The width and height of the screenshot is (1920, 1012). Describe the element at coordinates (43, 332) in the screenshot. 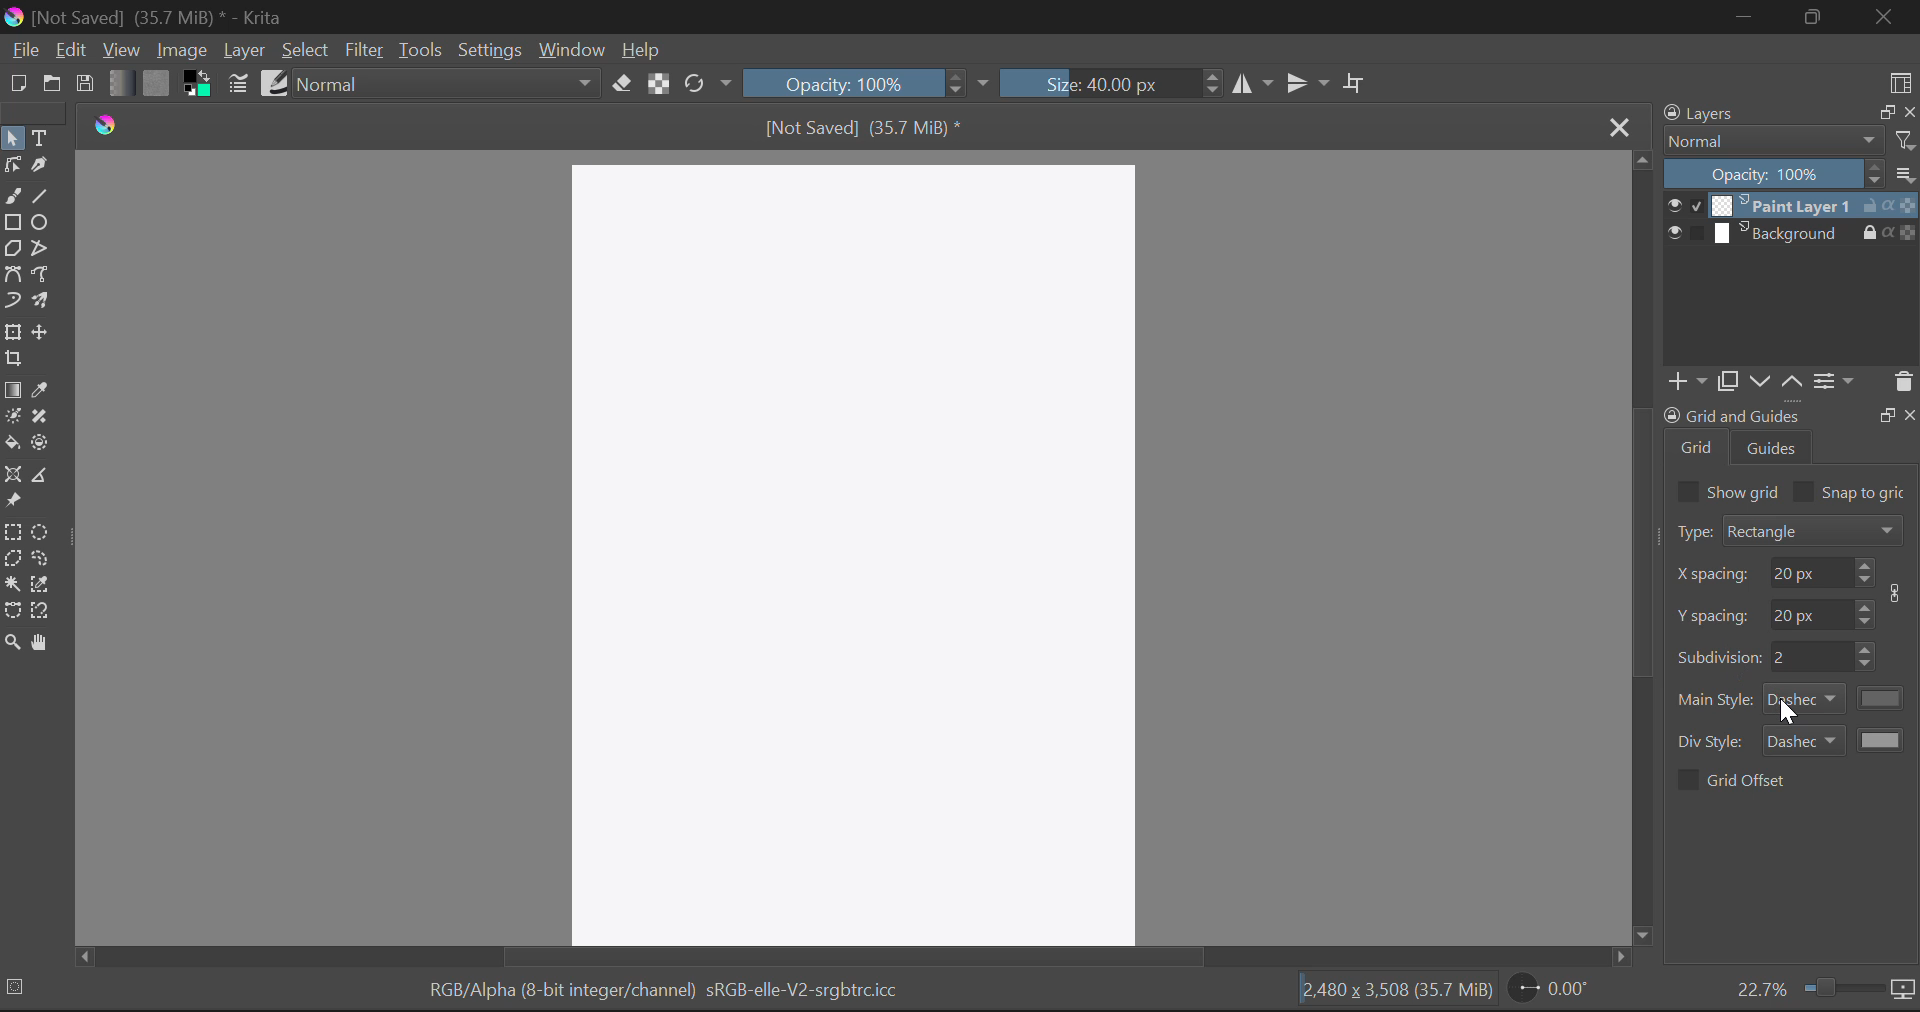

I see `Move Layer` at that location.